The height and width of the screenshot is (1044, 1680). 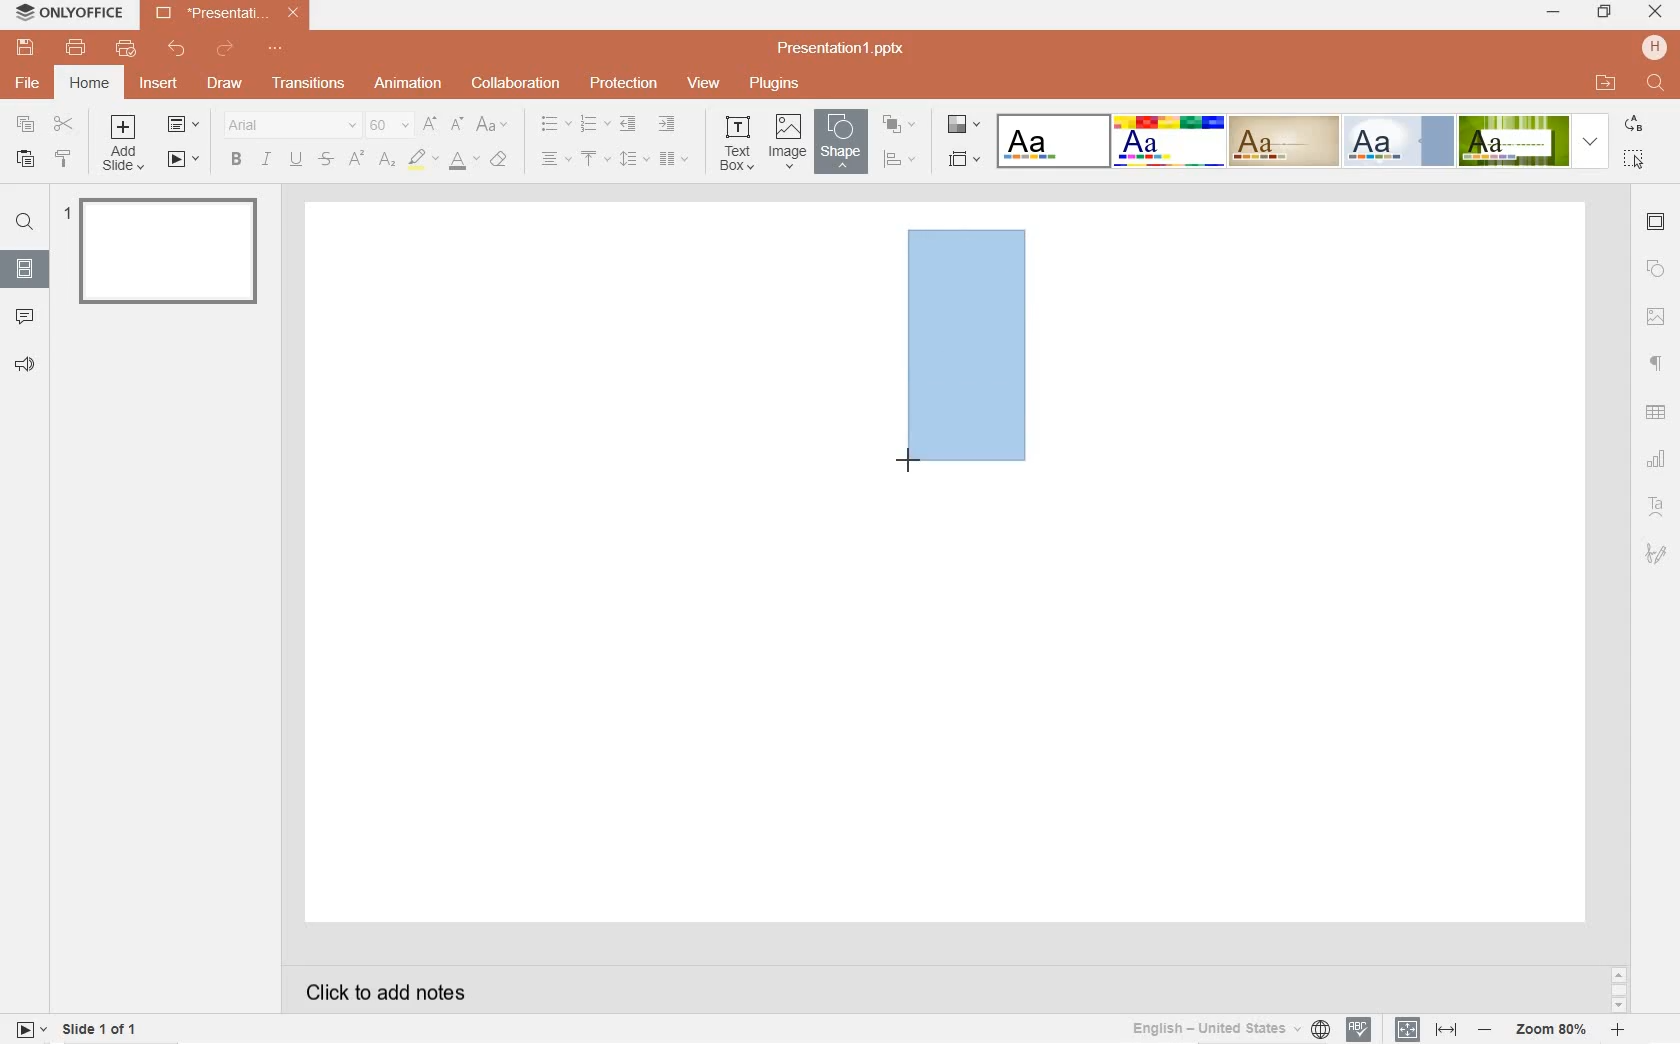 I want to click on clear style, so click(x=502, y=160).